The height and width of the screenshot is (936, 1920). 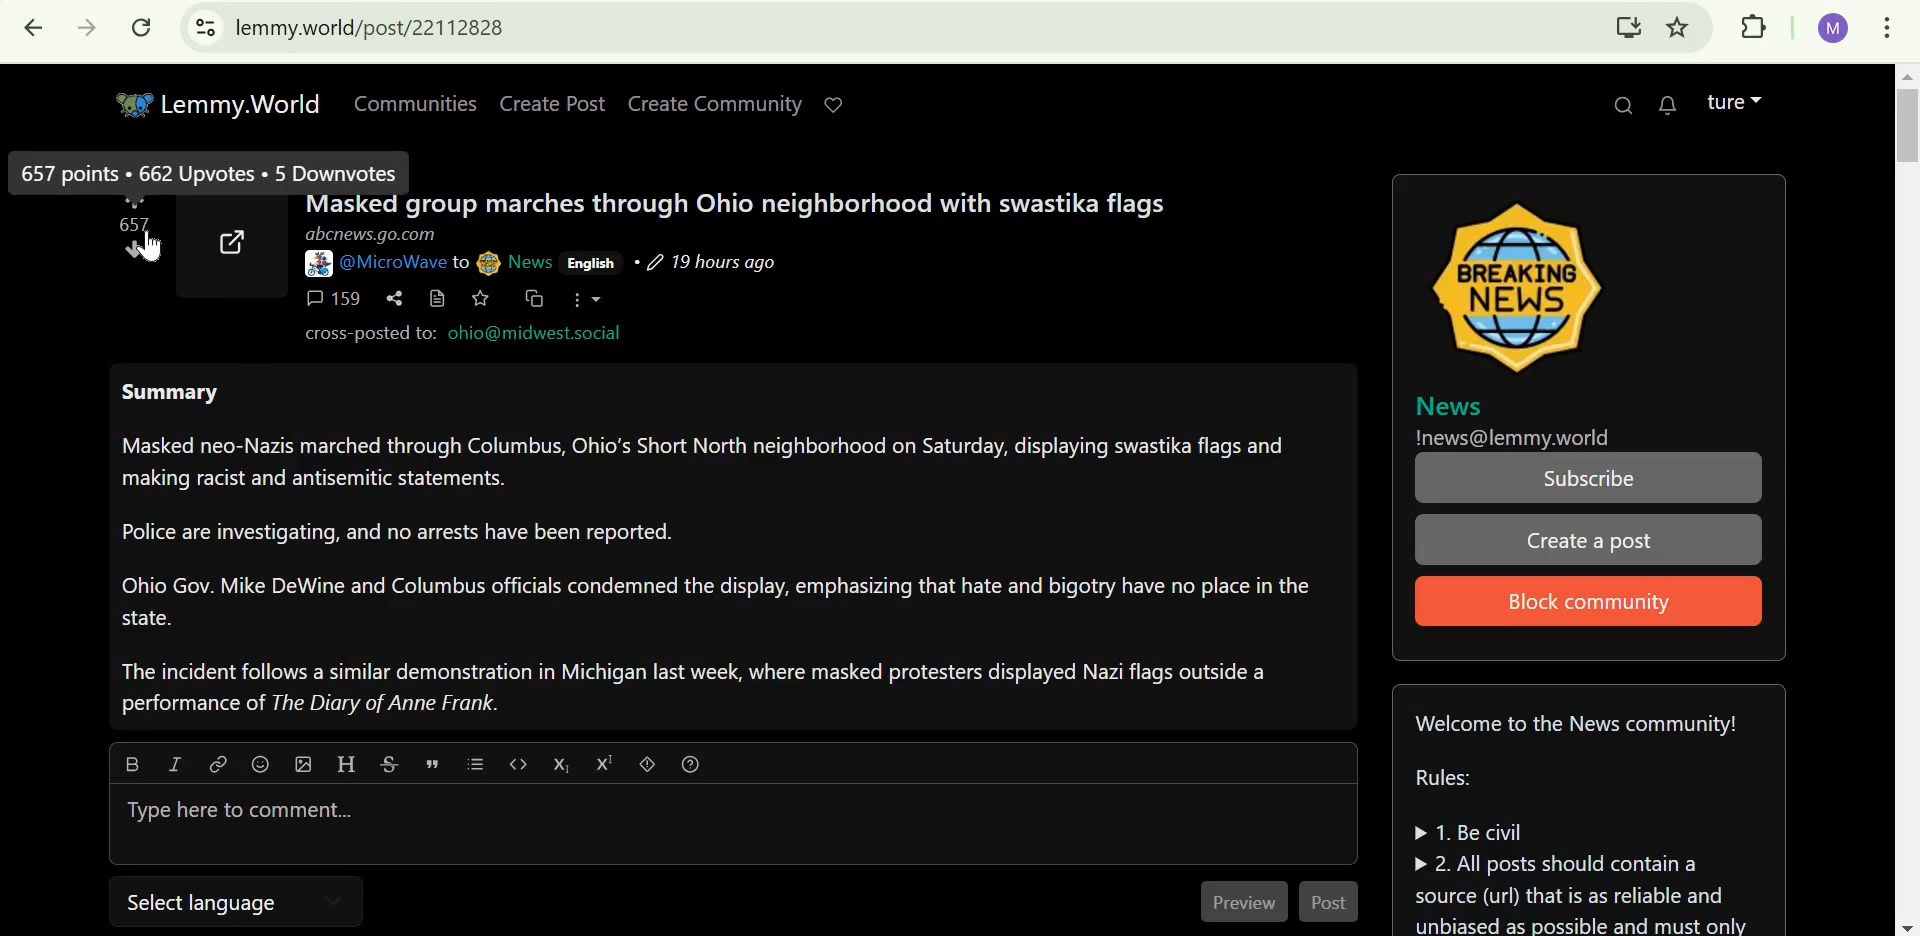 What do you see at coordinates (302, 762) in the screenshot?
I see `upload image` at bounding box center [302, 762].